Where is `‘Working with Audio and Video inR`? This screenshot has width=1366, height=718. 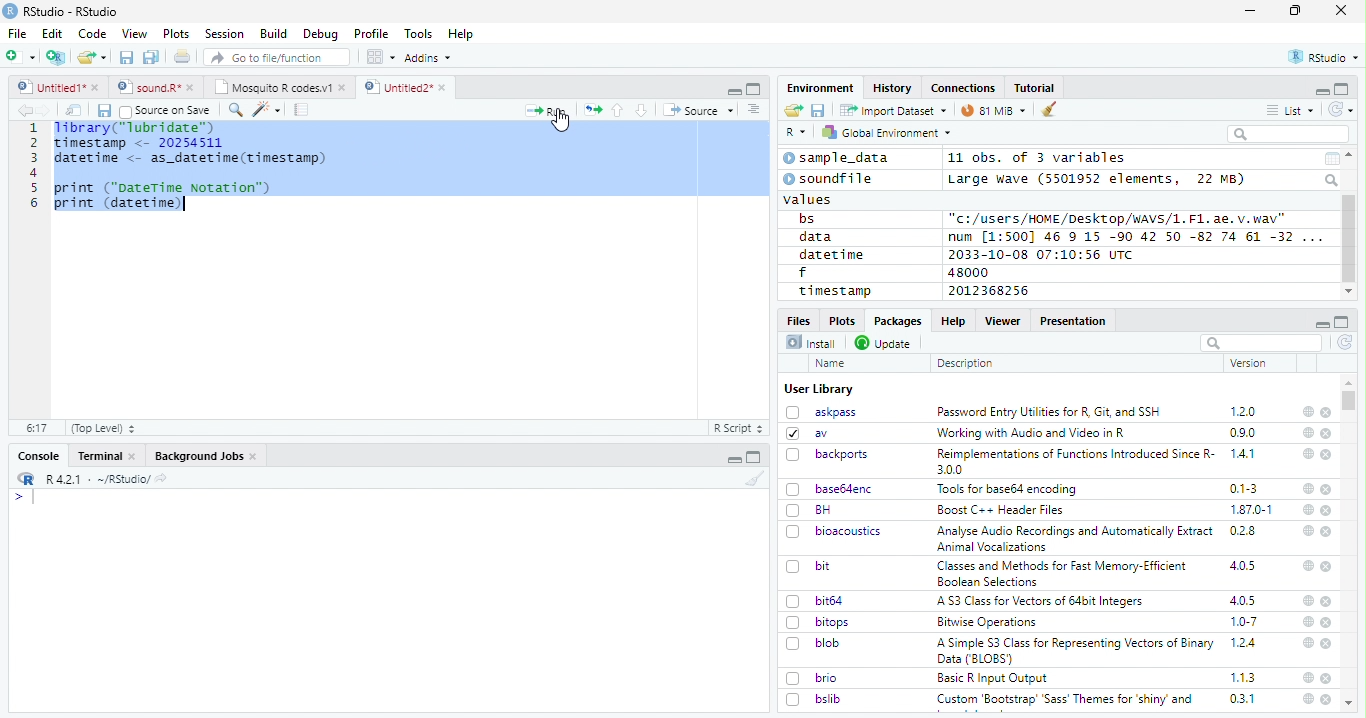 ‘Working with Audio and Video inR is located at coordinates (1033, 433).